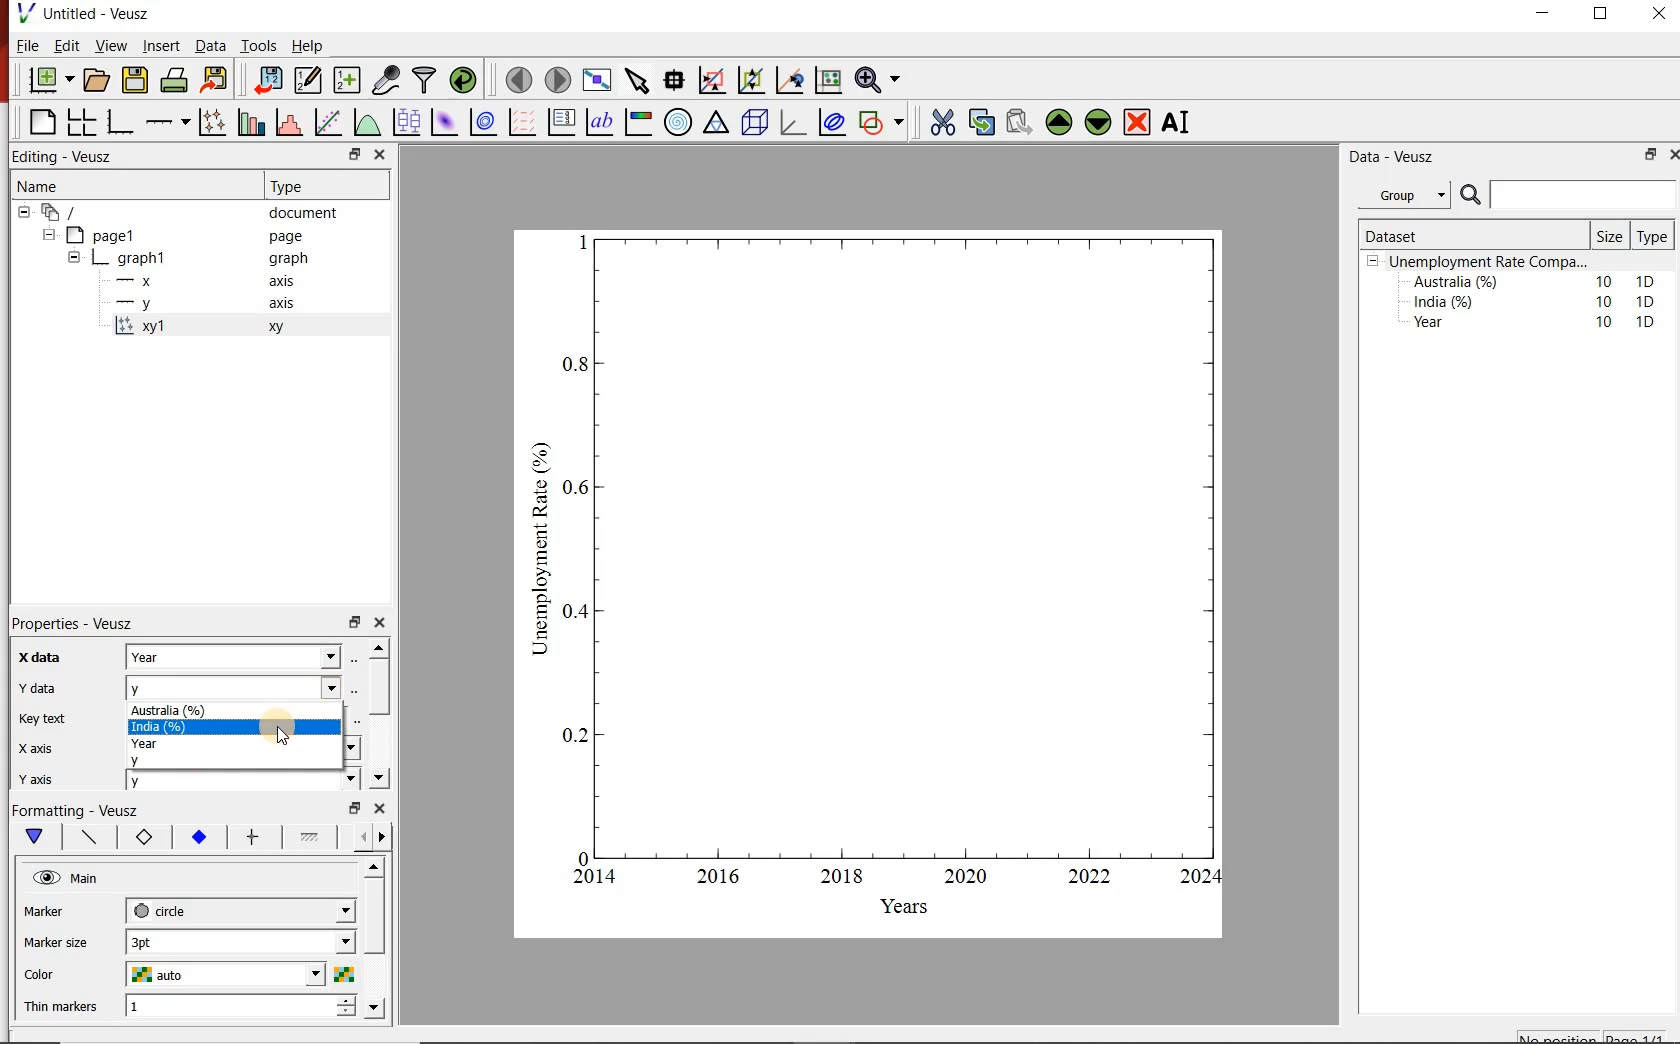 The image size is (1680, 1044). Describe the element at coordinates (39, 837) in the screenshot. I see `main` at that location.